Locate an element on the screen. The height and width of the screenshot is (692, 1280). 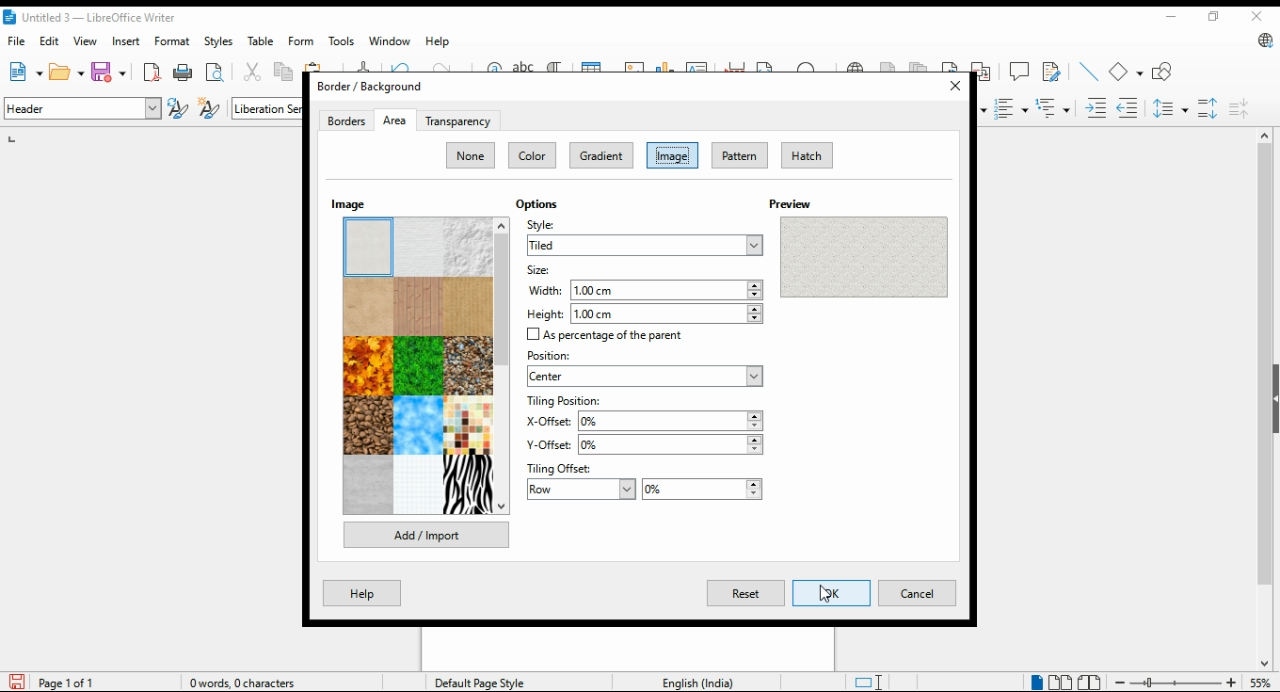
scroll bar is located at coordinates (500, 367).